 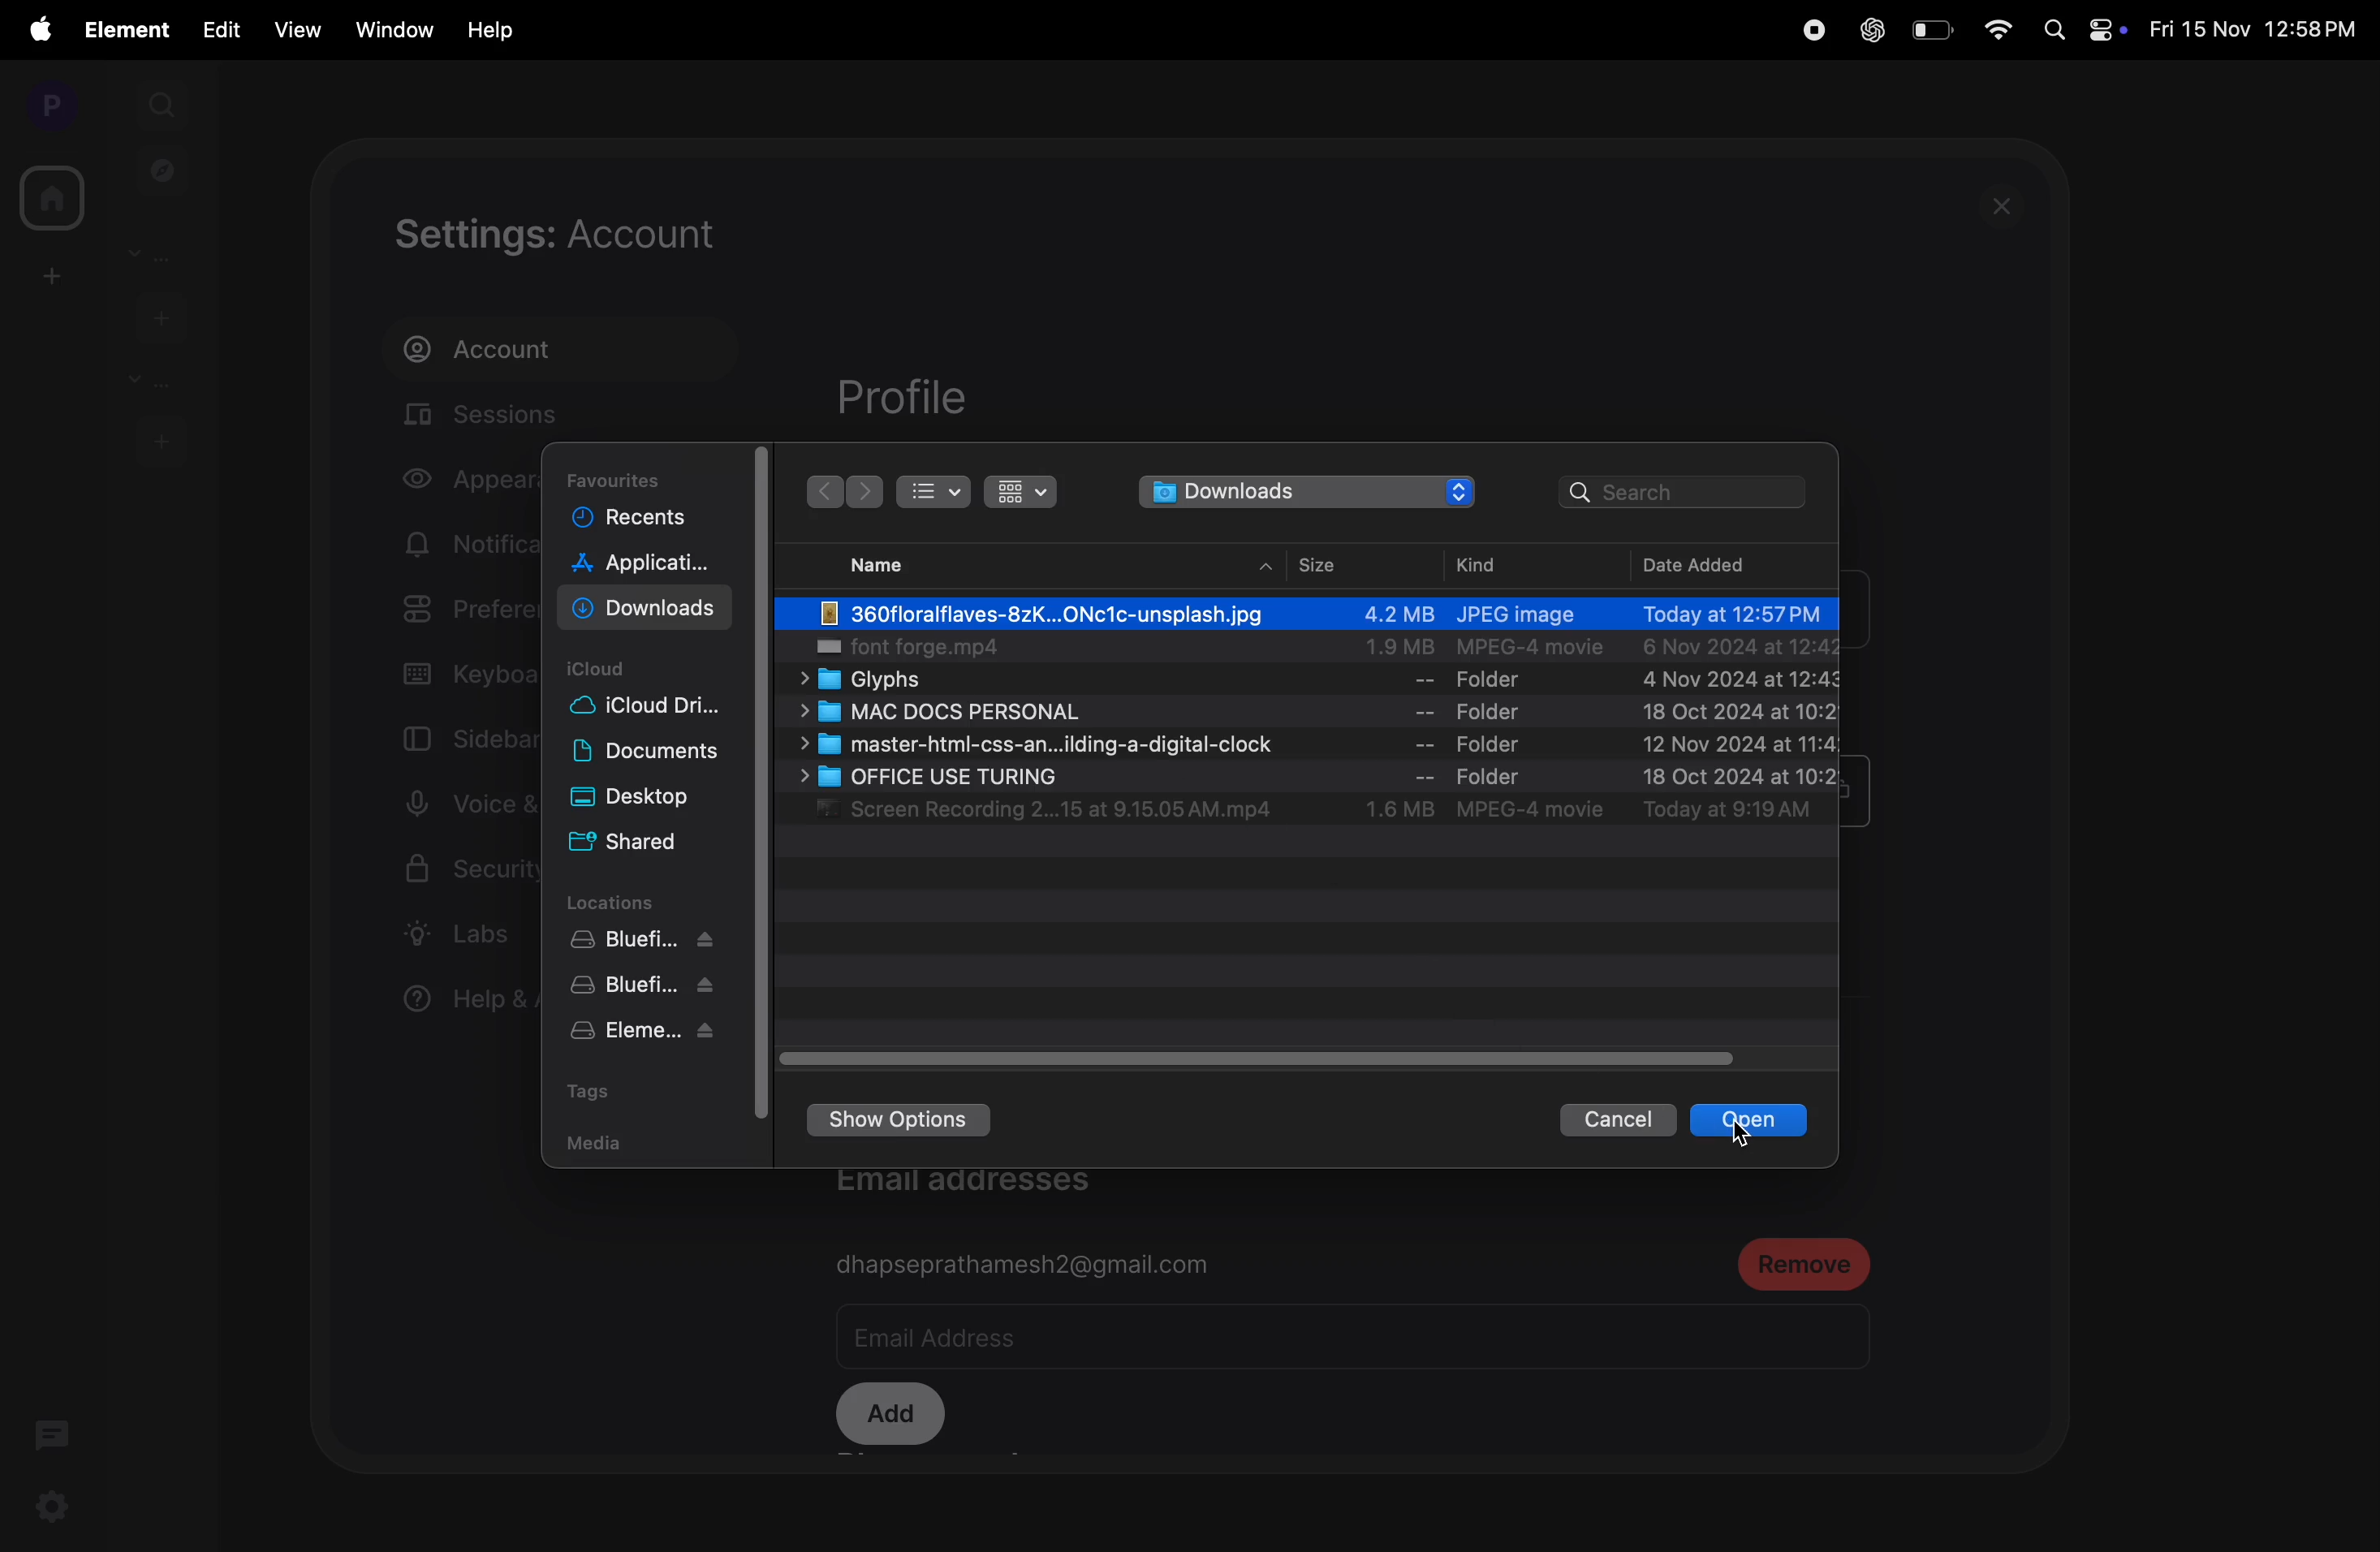 I want to click on element, so click(x=130, y=30).